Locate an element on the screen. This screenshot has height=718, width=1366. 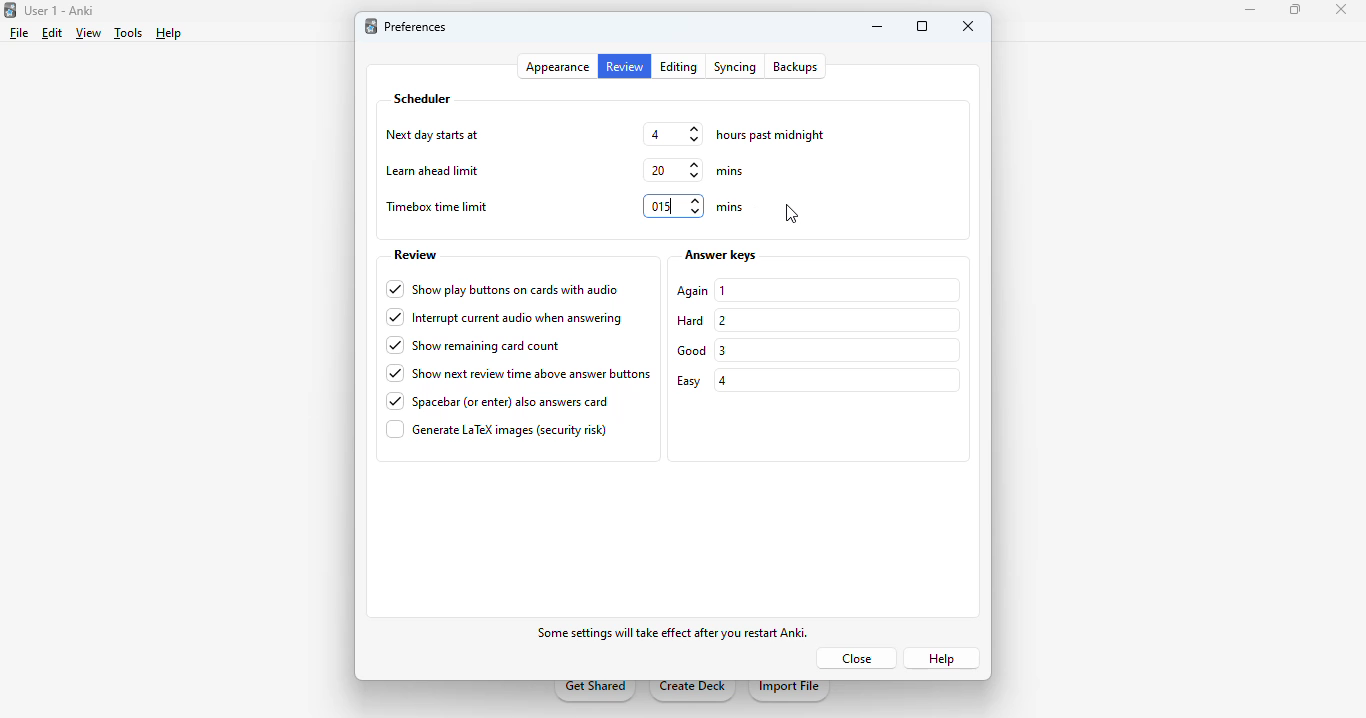
1 is located at coordinates (722, 291).